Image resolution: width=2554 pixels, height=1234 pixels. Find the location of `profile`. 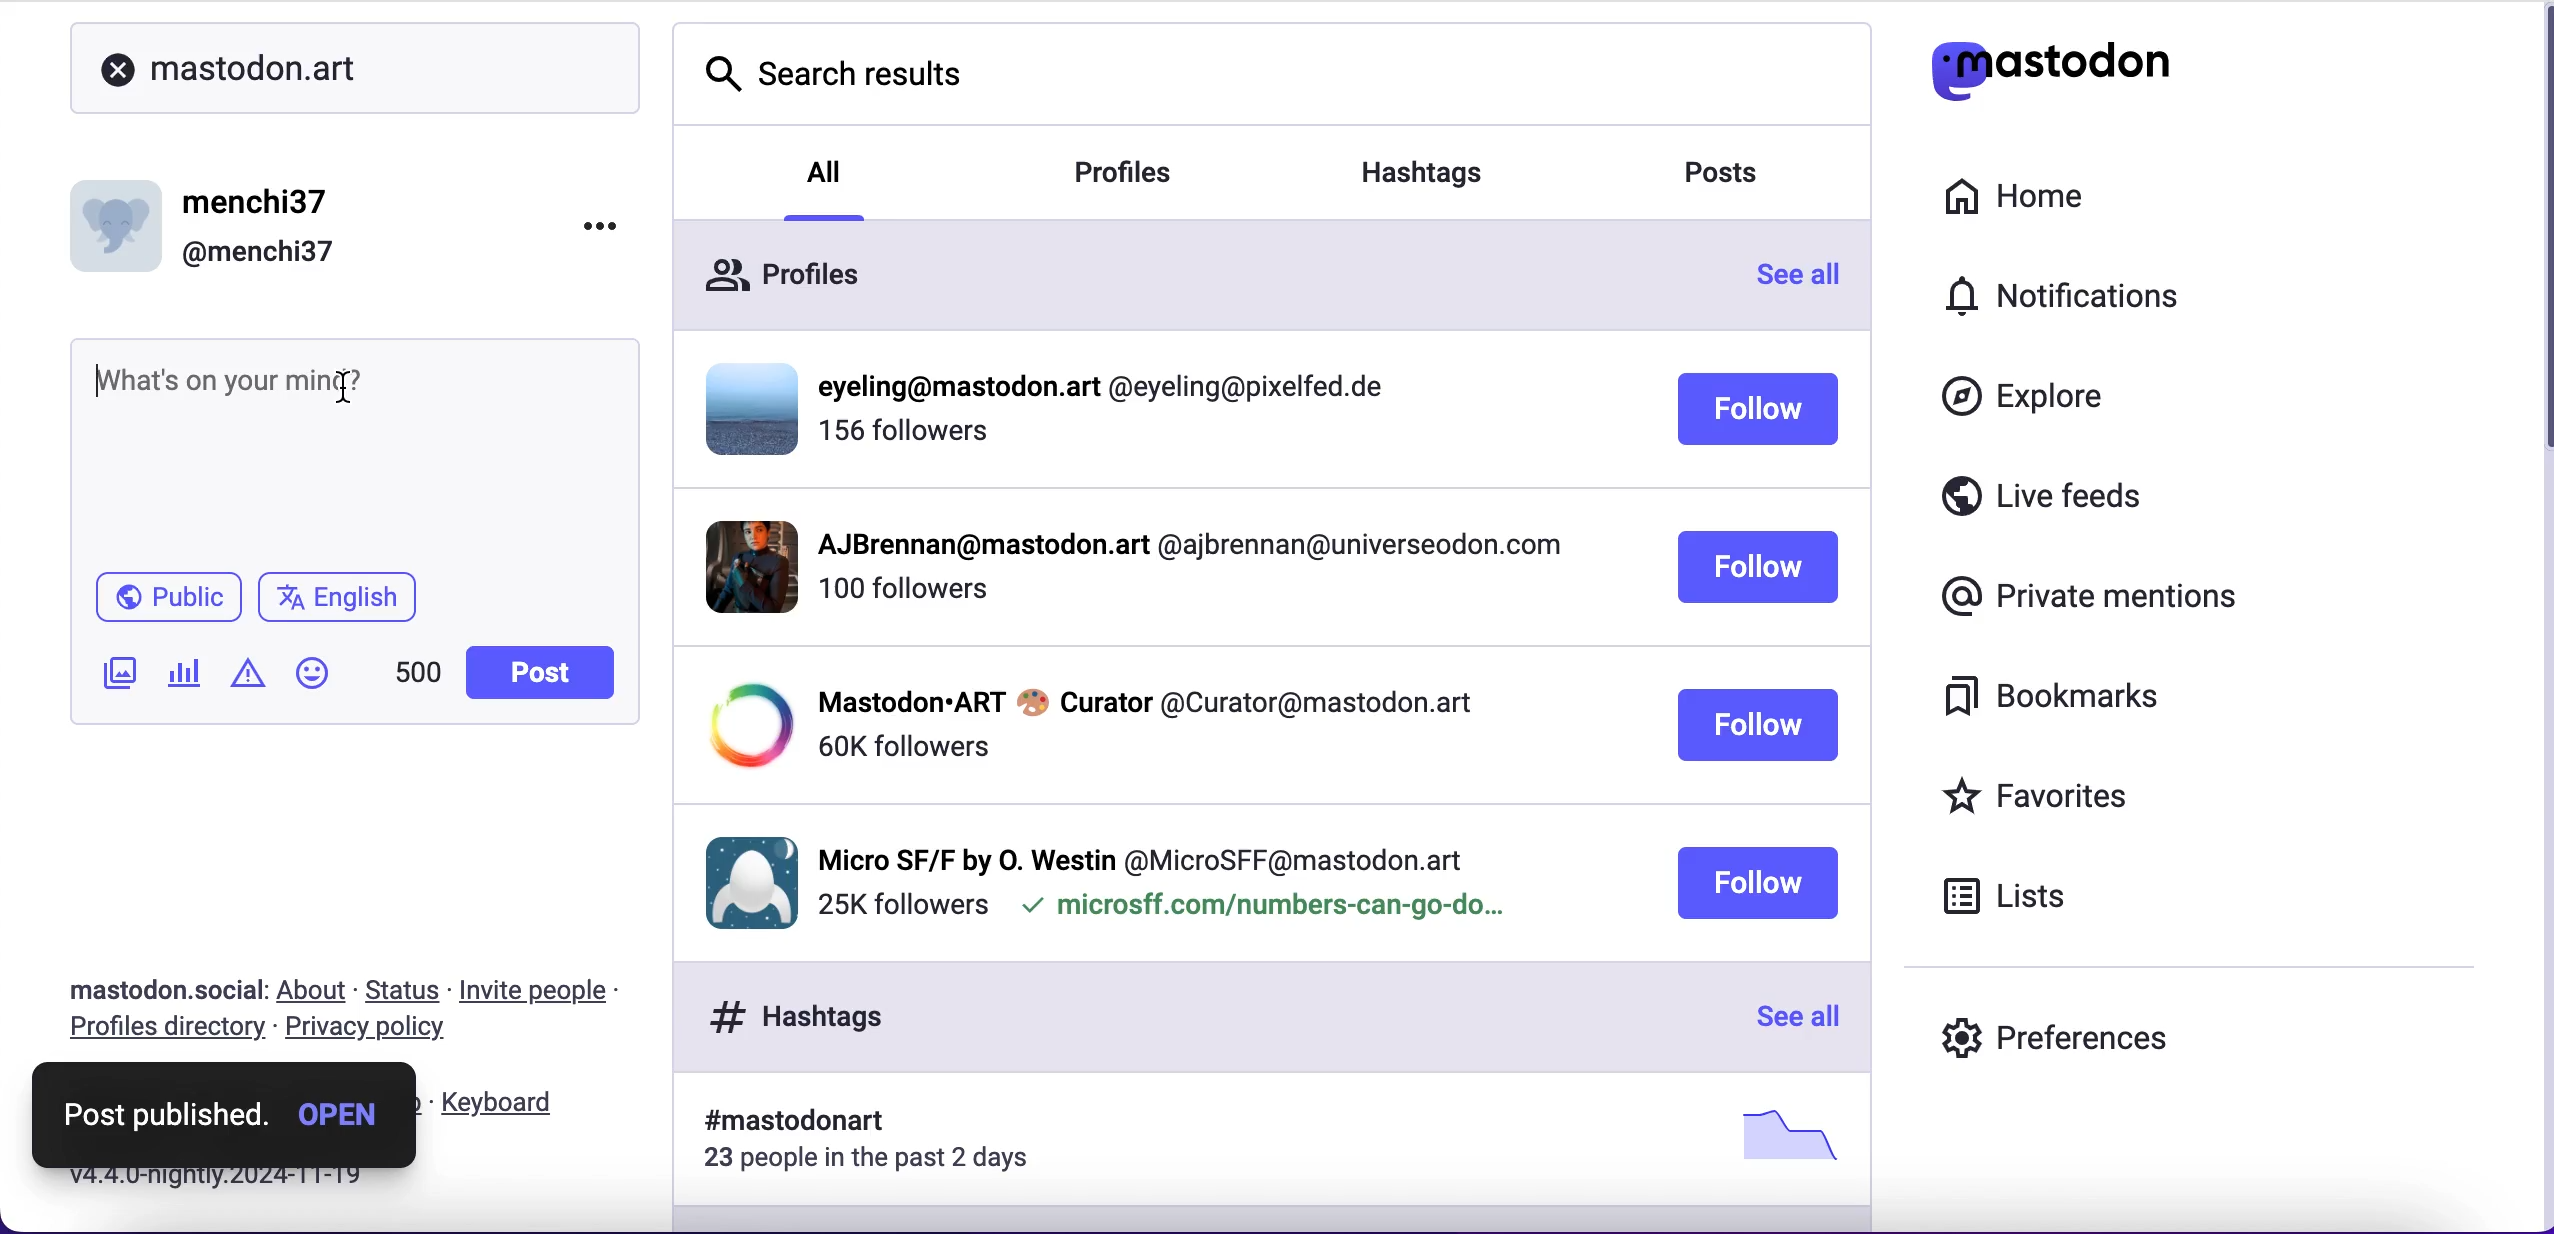

profile is located at coordinates (1143, 855).